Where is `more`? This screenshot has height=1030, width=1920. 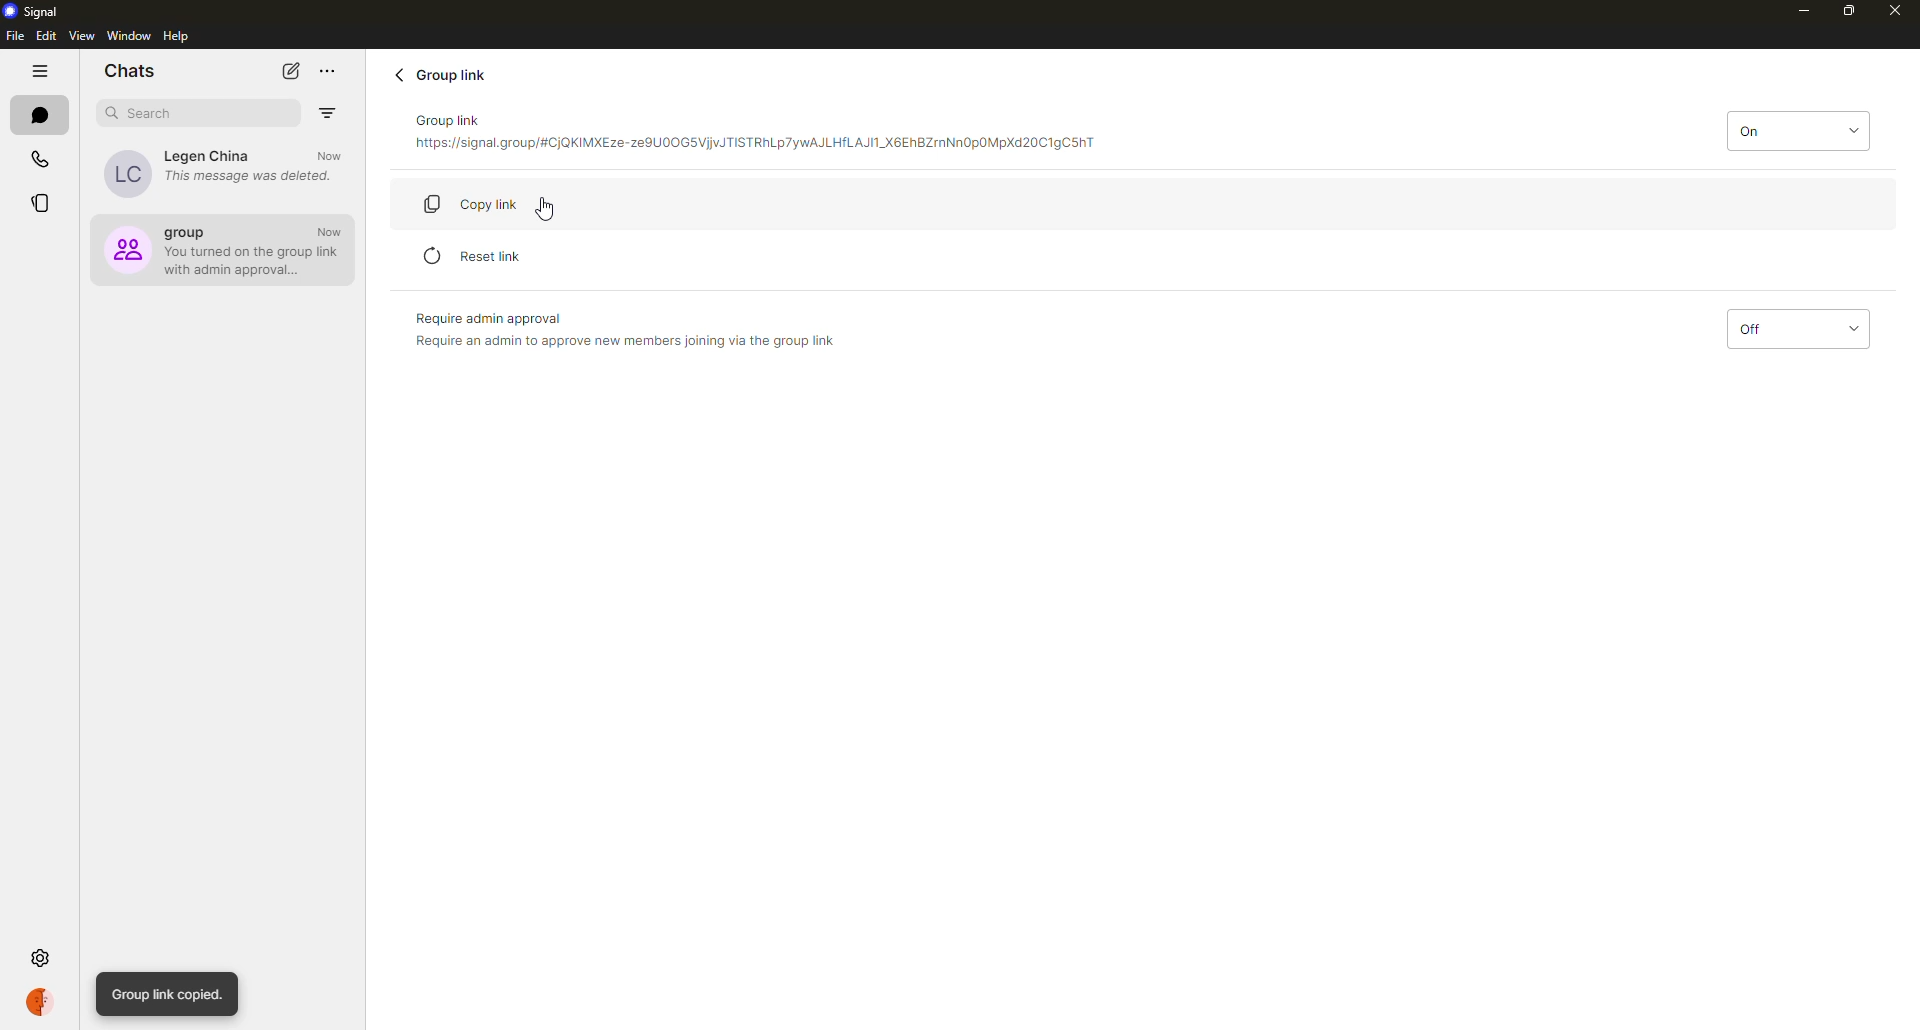 more is located at coordinates (328, 71).